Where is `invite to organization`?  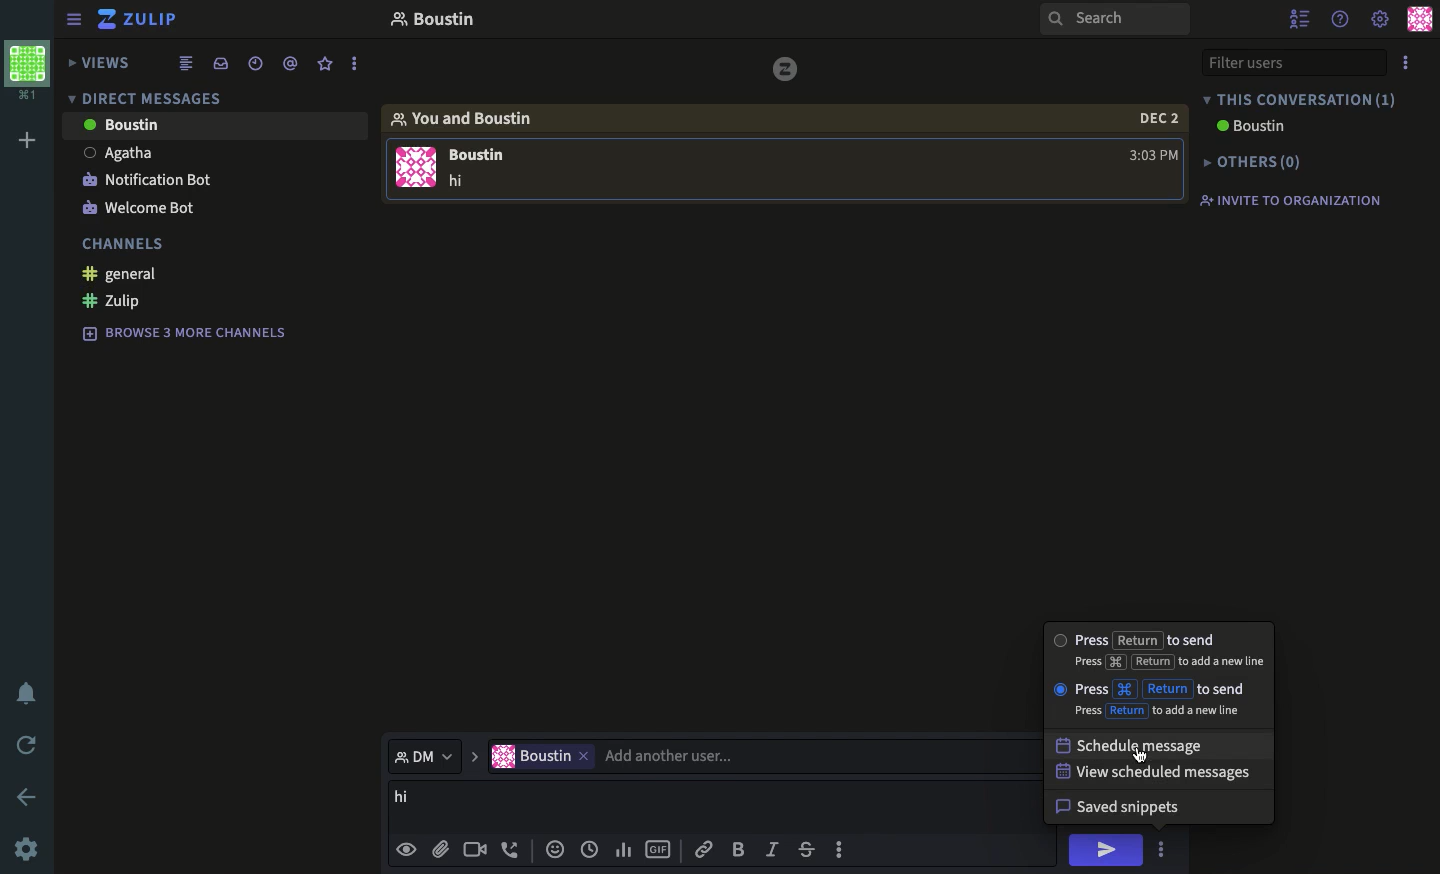 invite to organization is located at coordinates (1299, 199).